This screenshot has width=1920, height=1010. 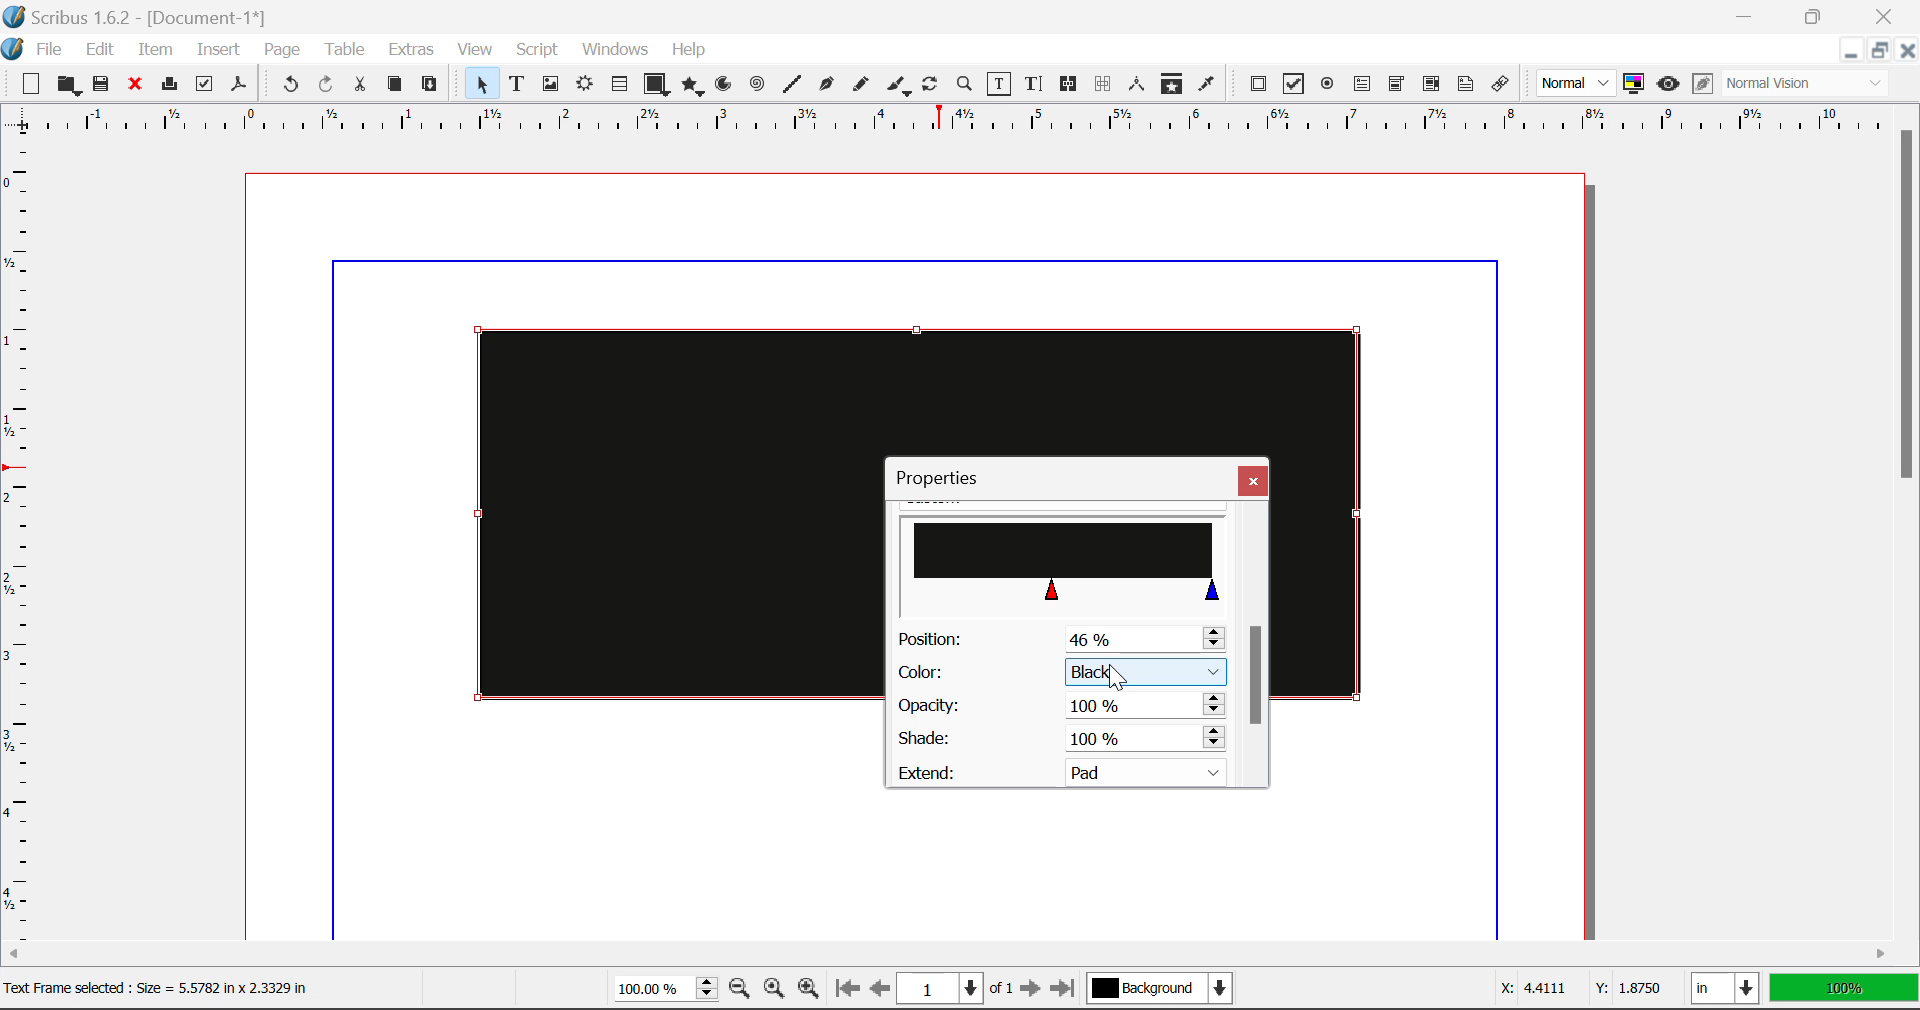 I want to click on View, so click(x=475, y=50).